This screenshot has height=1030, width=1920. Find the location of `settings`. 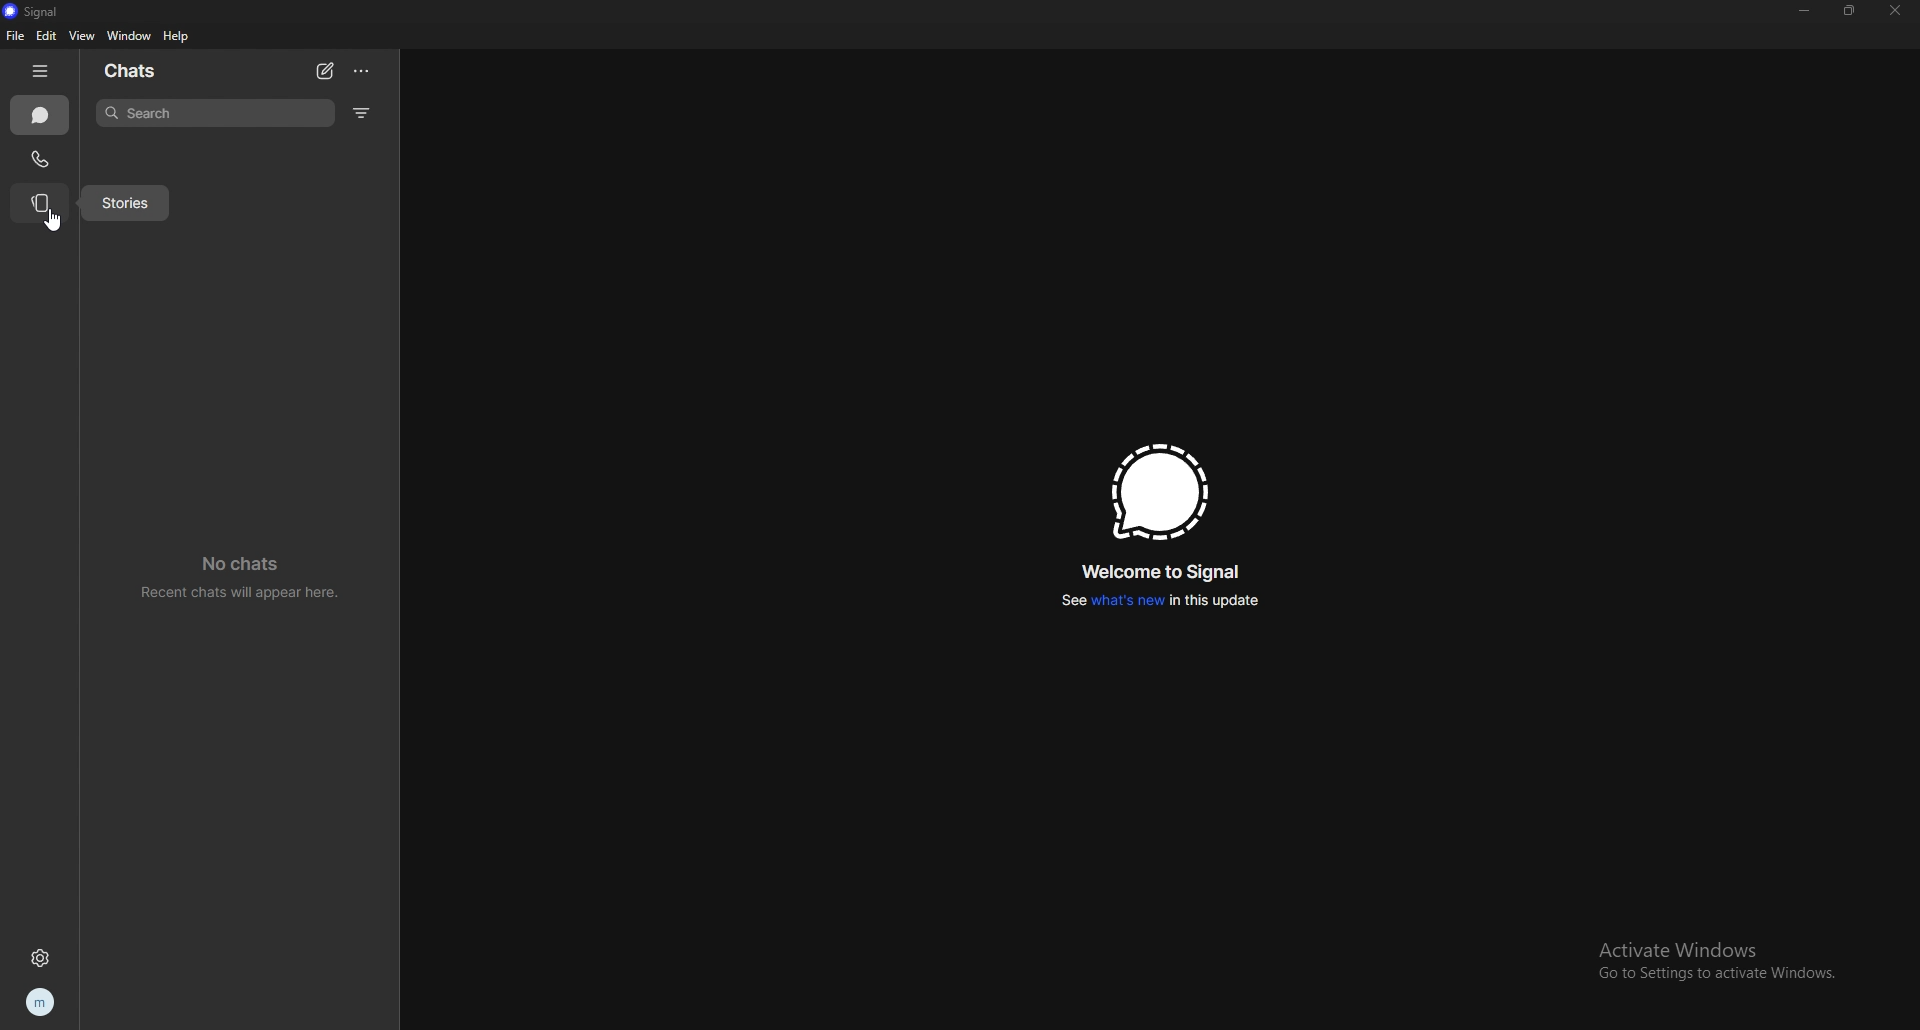

settings is located at coordinates (40, 959).